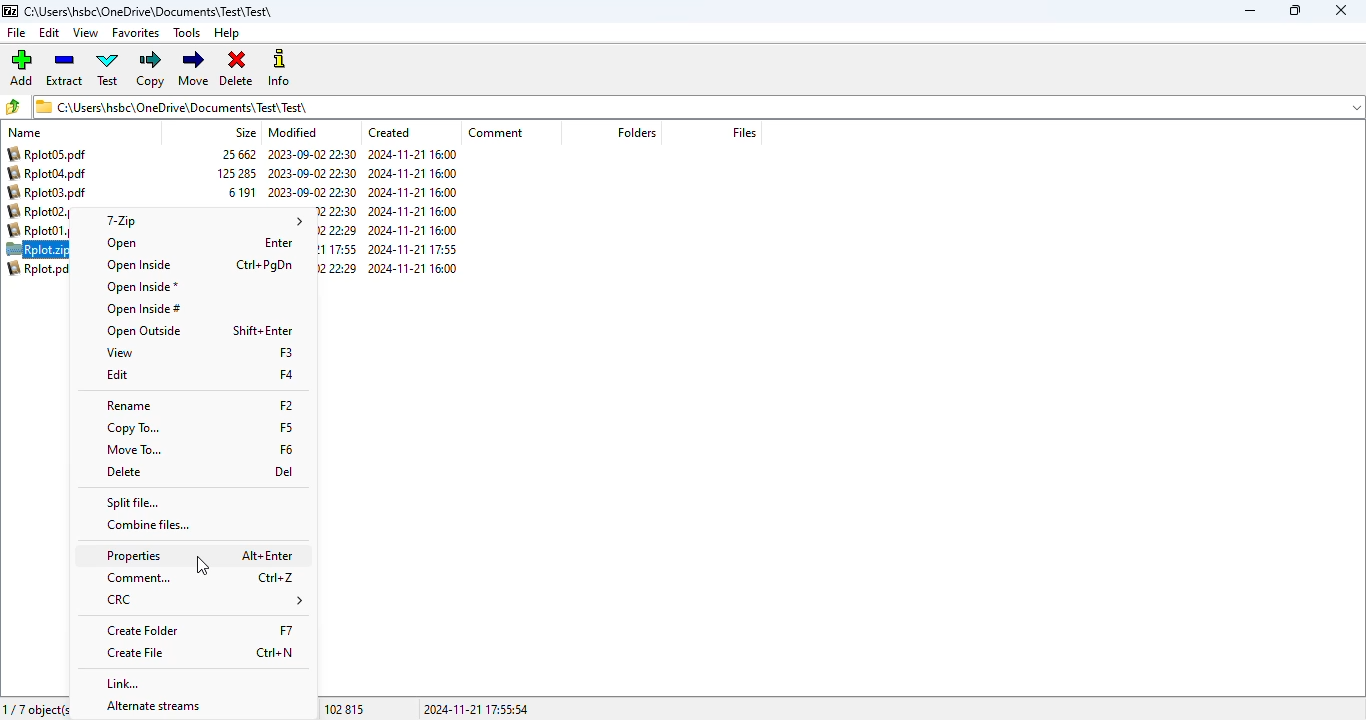 The height and width of the screenshot is (720, 1366). What do you see at coordinates (203, 566) in the screenshot?
I see `cursor` at bounding box center [203, 566].